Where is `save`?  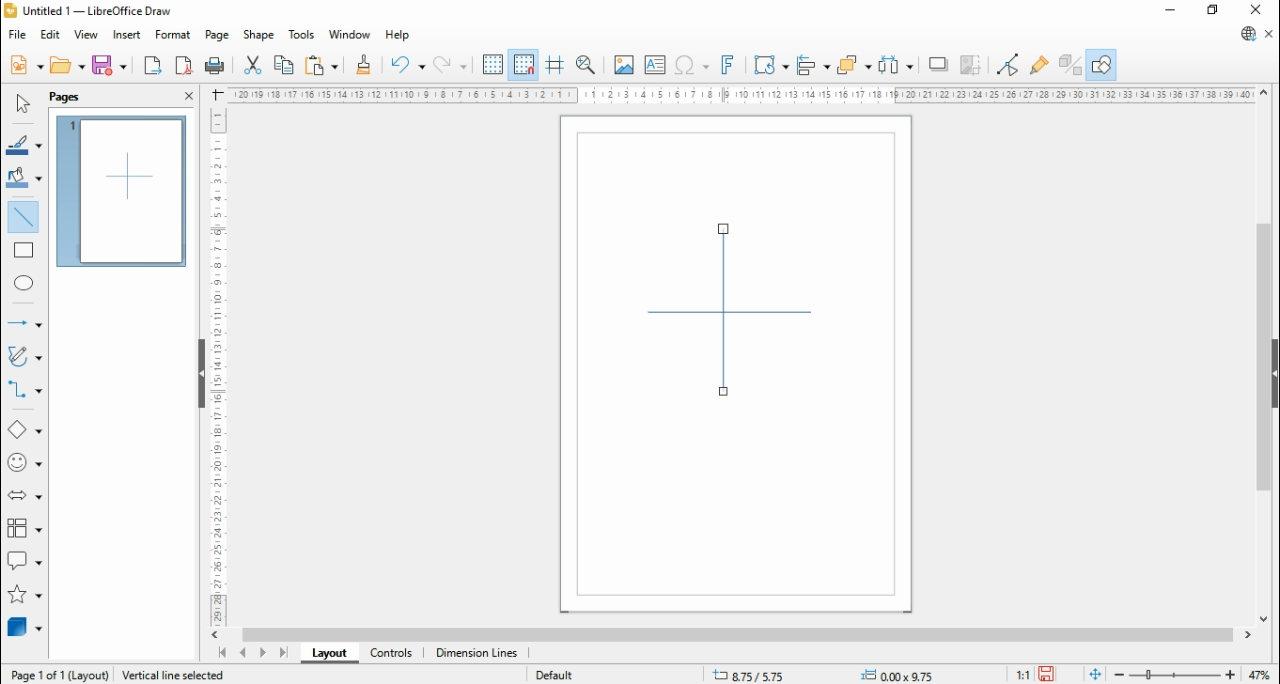
save is located at coordinates (111, 65).